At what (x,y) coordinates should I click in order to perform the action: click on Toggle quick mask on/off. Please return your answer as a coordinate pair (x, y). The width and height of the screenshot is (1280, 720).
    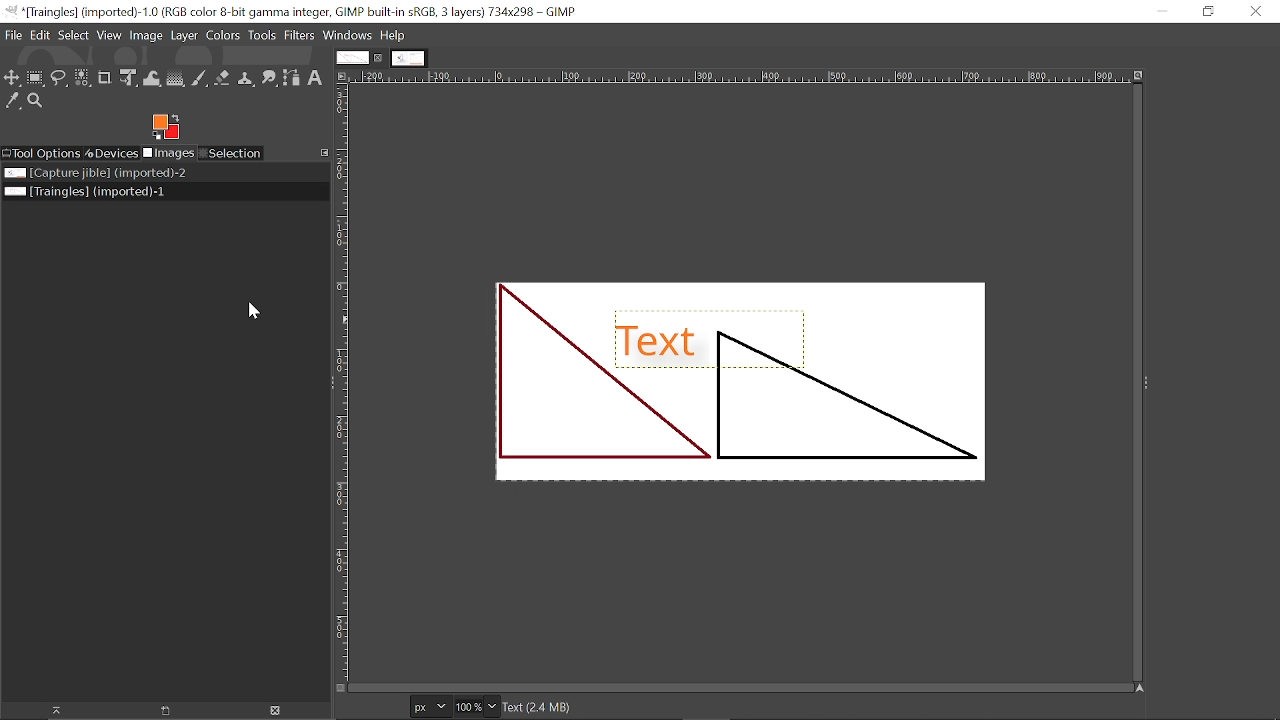
    Looking at the image, I should click on (341, 689).